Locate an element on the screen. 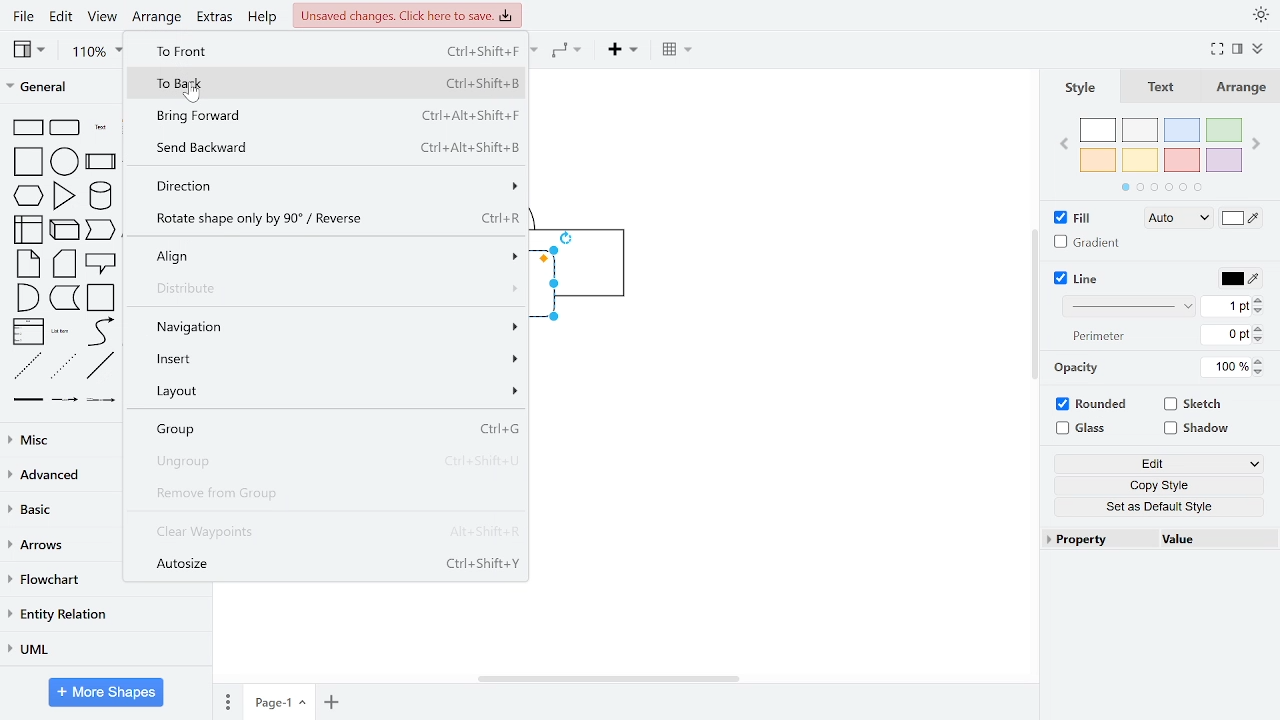 This screenshot has height=720, width=1280. file is located at coordinates (22, 16).